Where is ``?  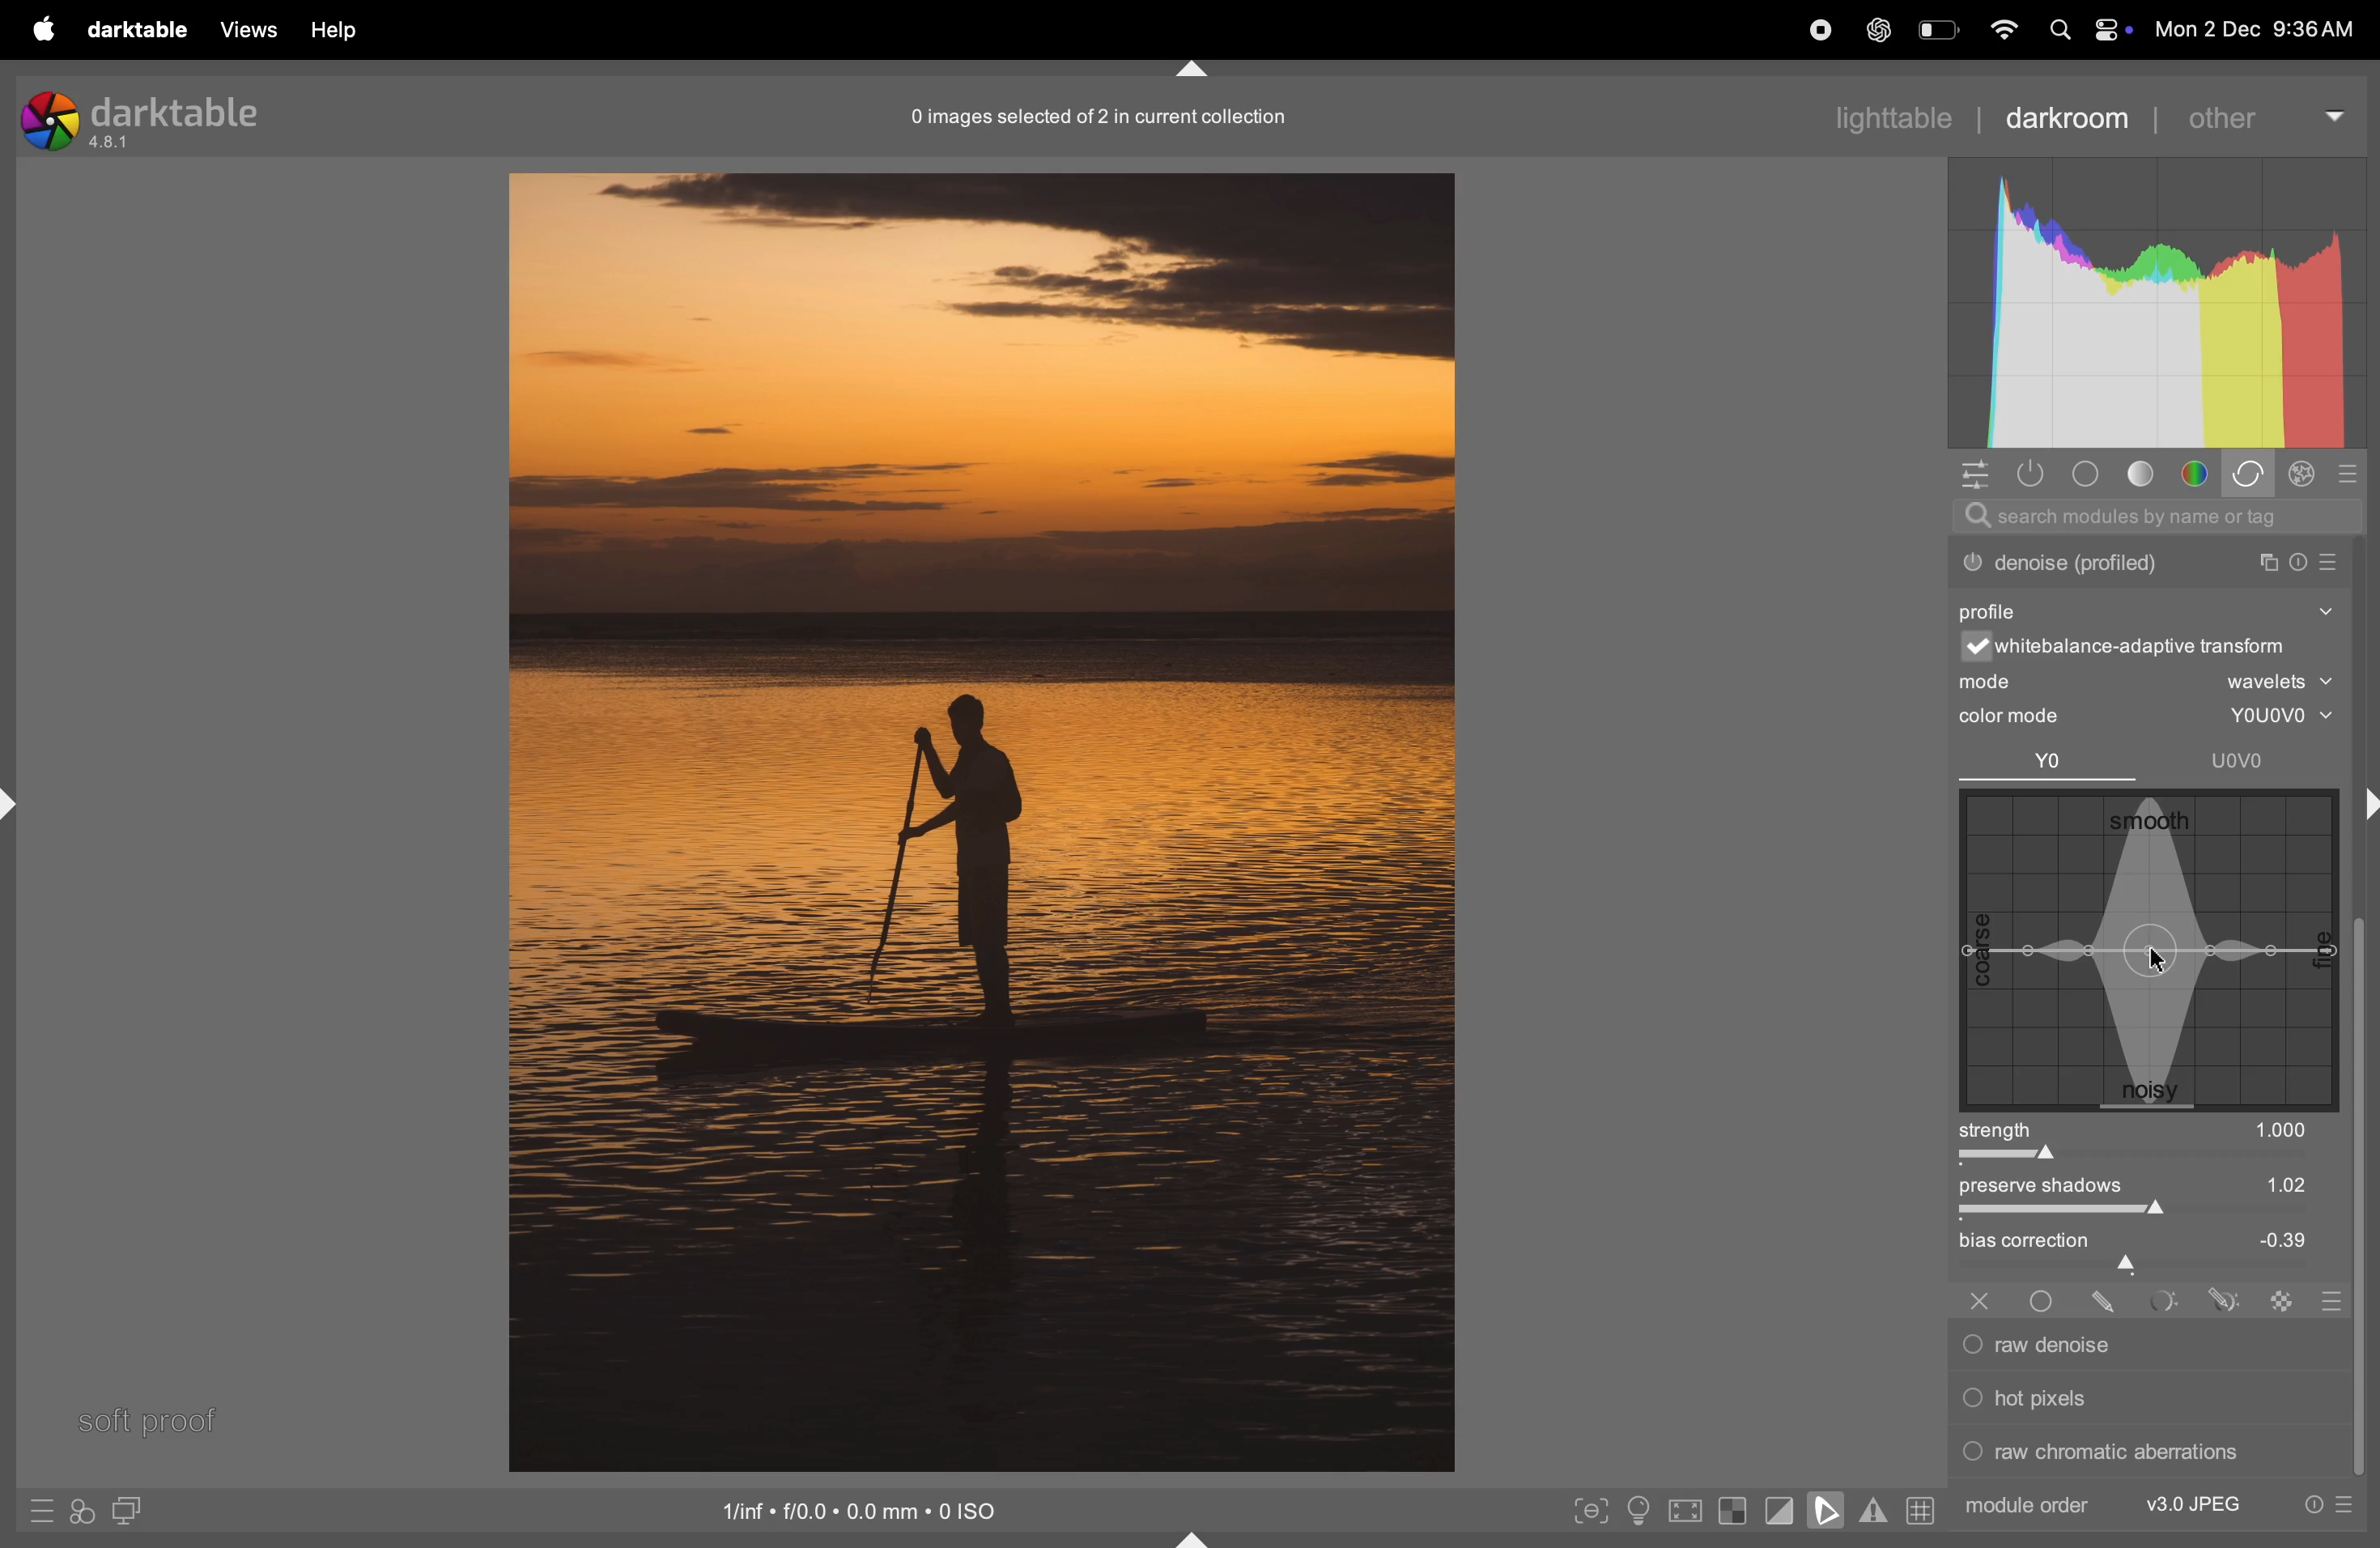  is located at coordinates (2106, 1298).